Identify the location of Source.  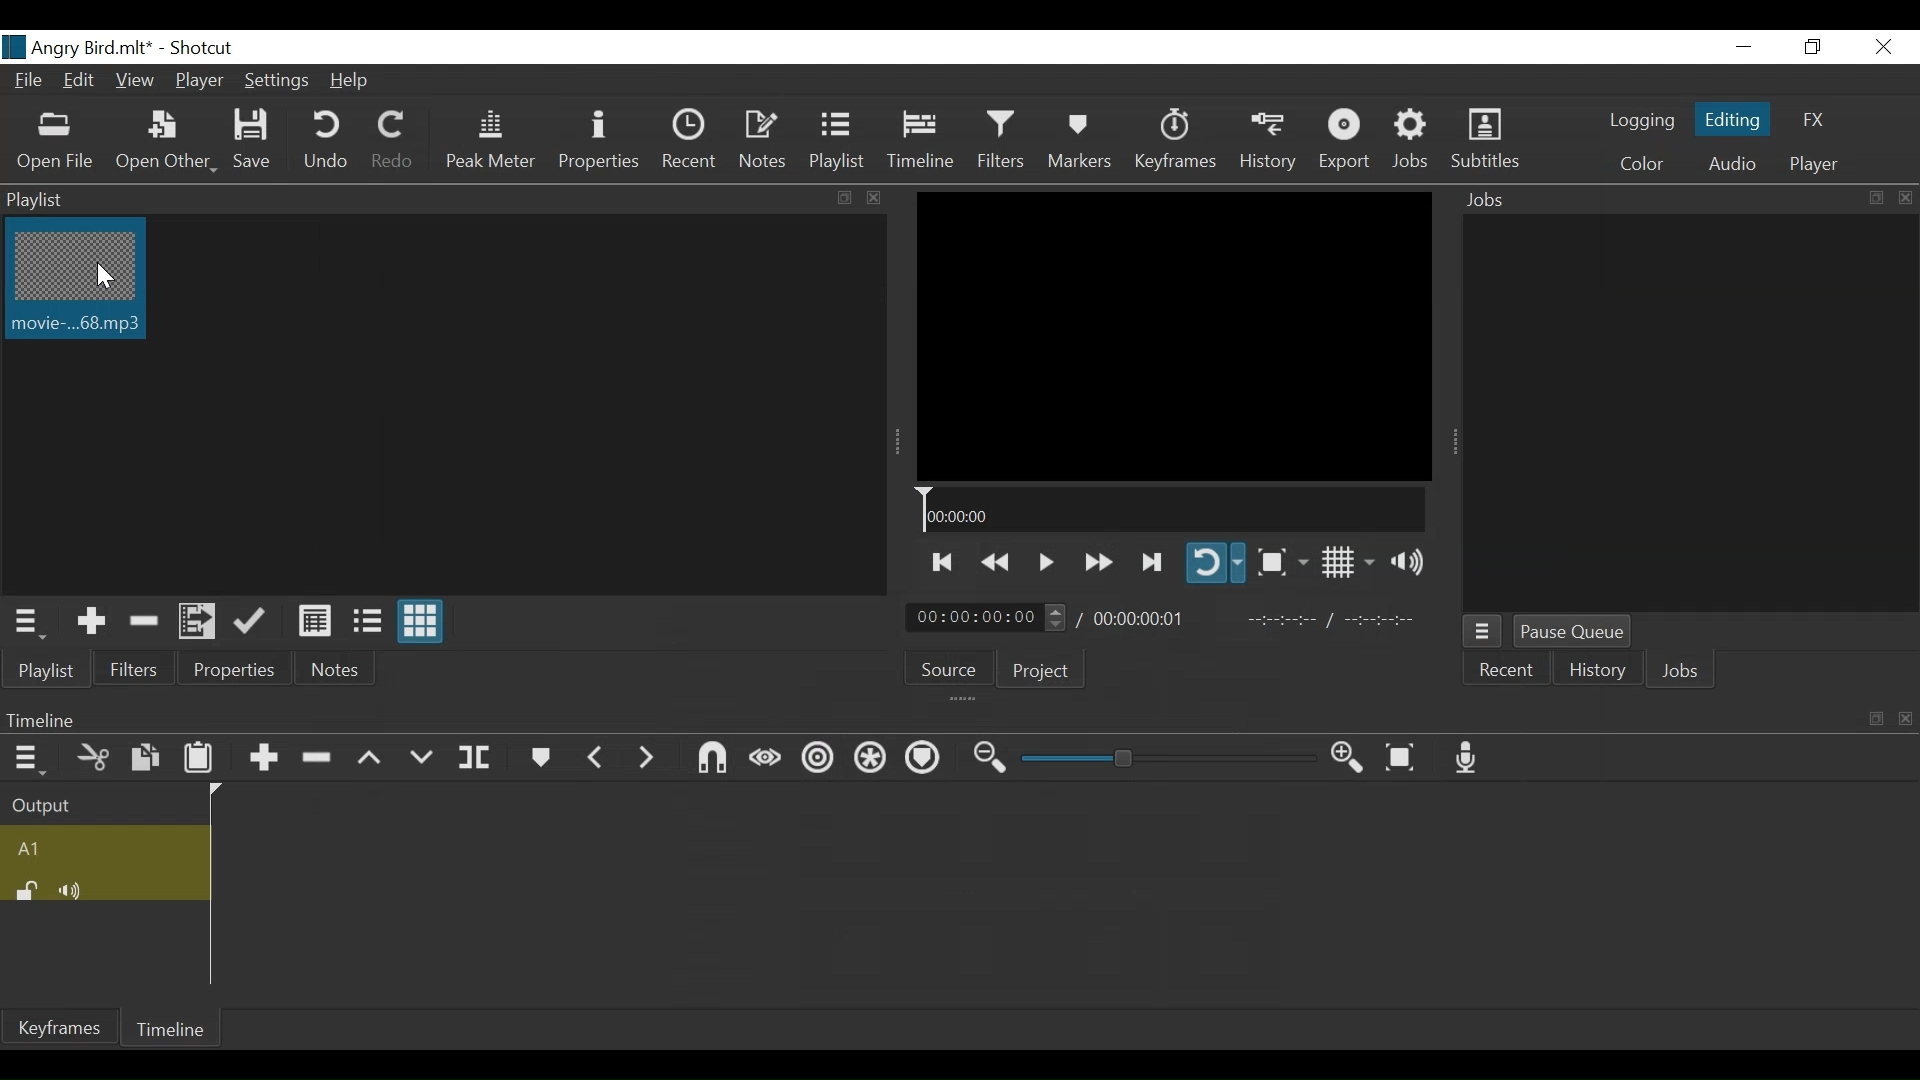
(952, 668).